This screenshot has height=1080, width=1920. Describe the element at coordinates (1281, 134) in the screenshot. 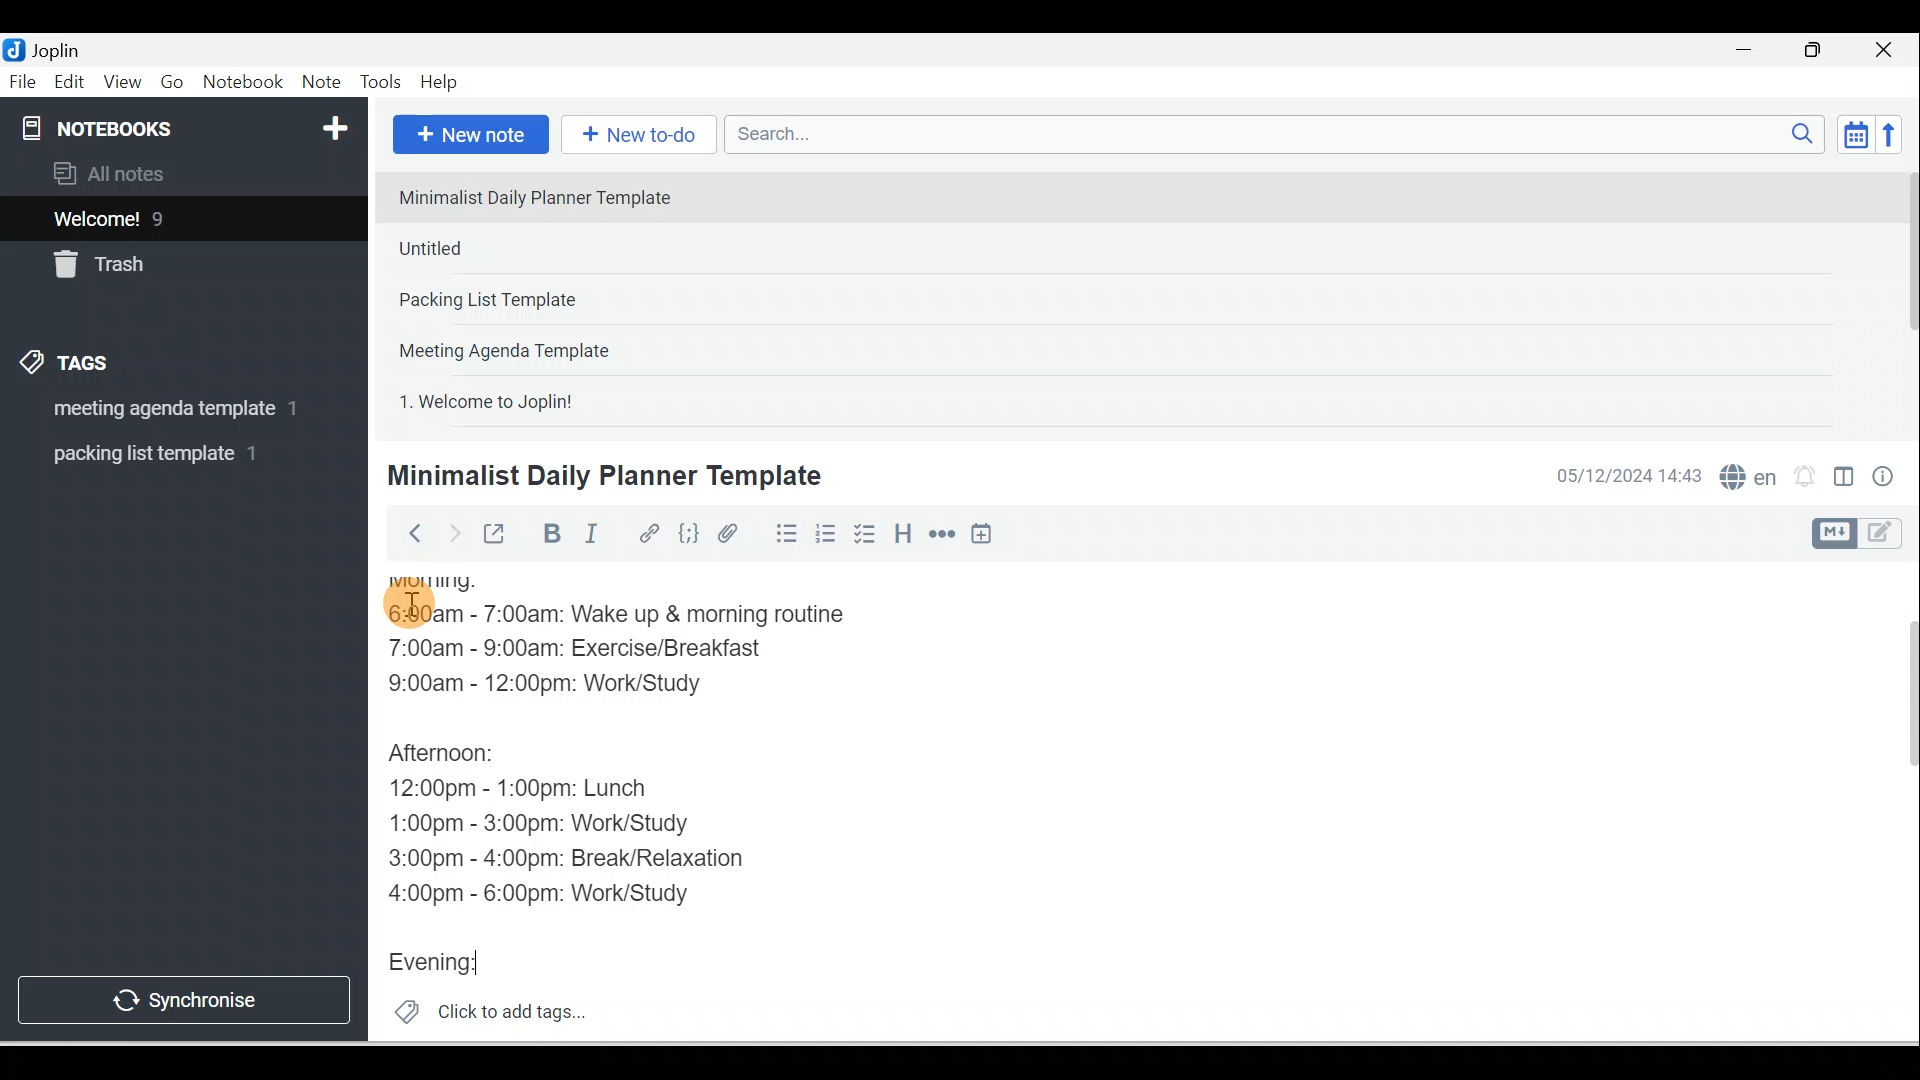

I see `Search bar` at that location.